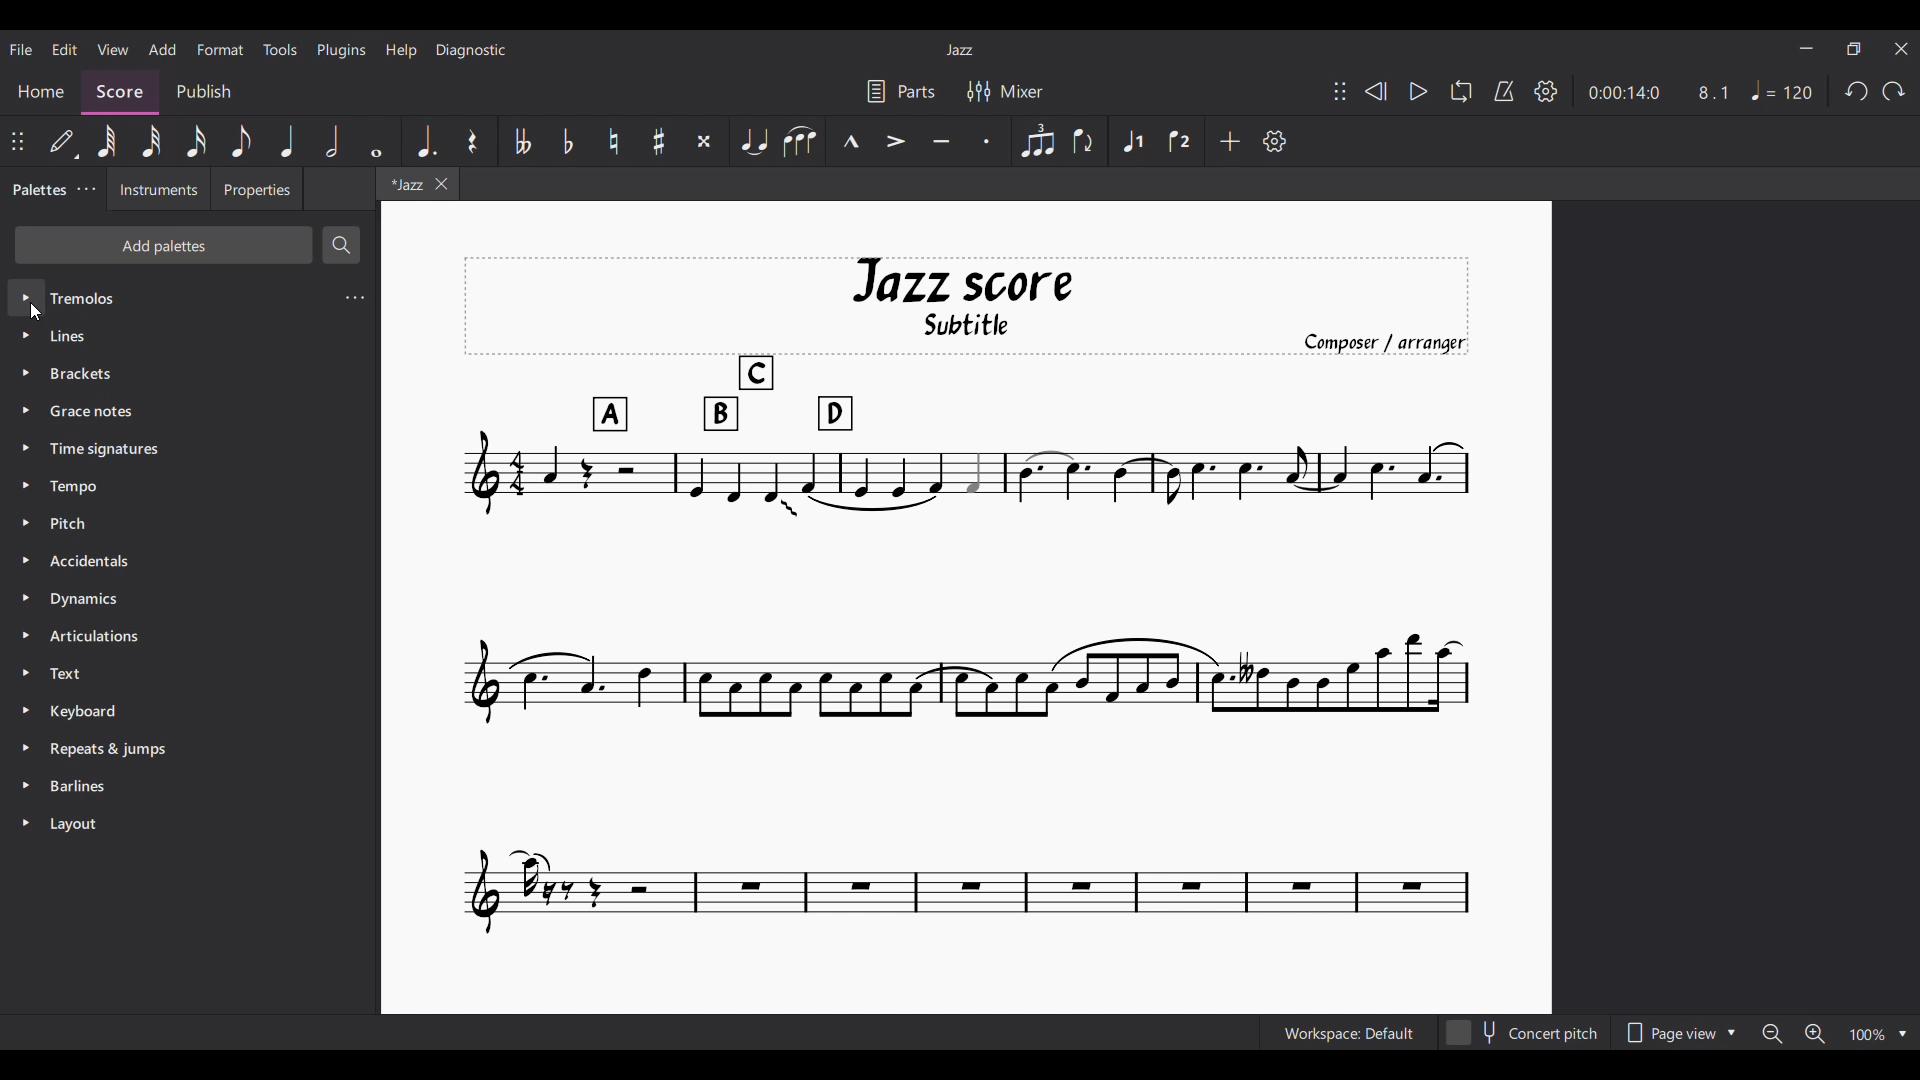 This screenshot has height=1080, width=1920. Describe the element at coordinates (187, 673) in the screenshot. I see `Text` at that location.